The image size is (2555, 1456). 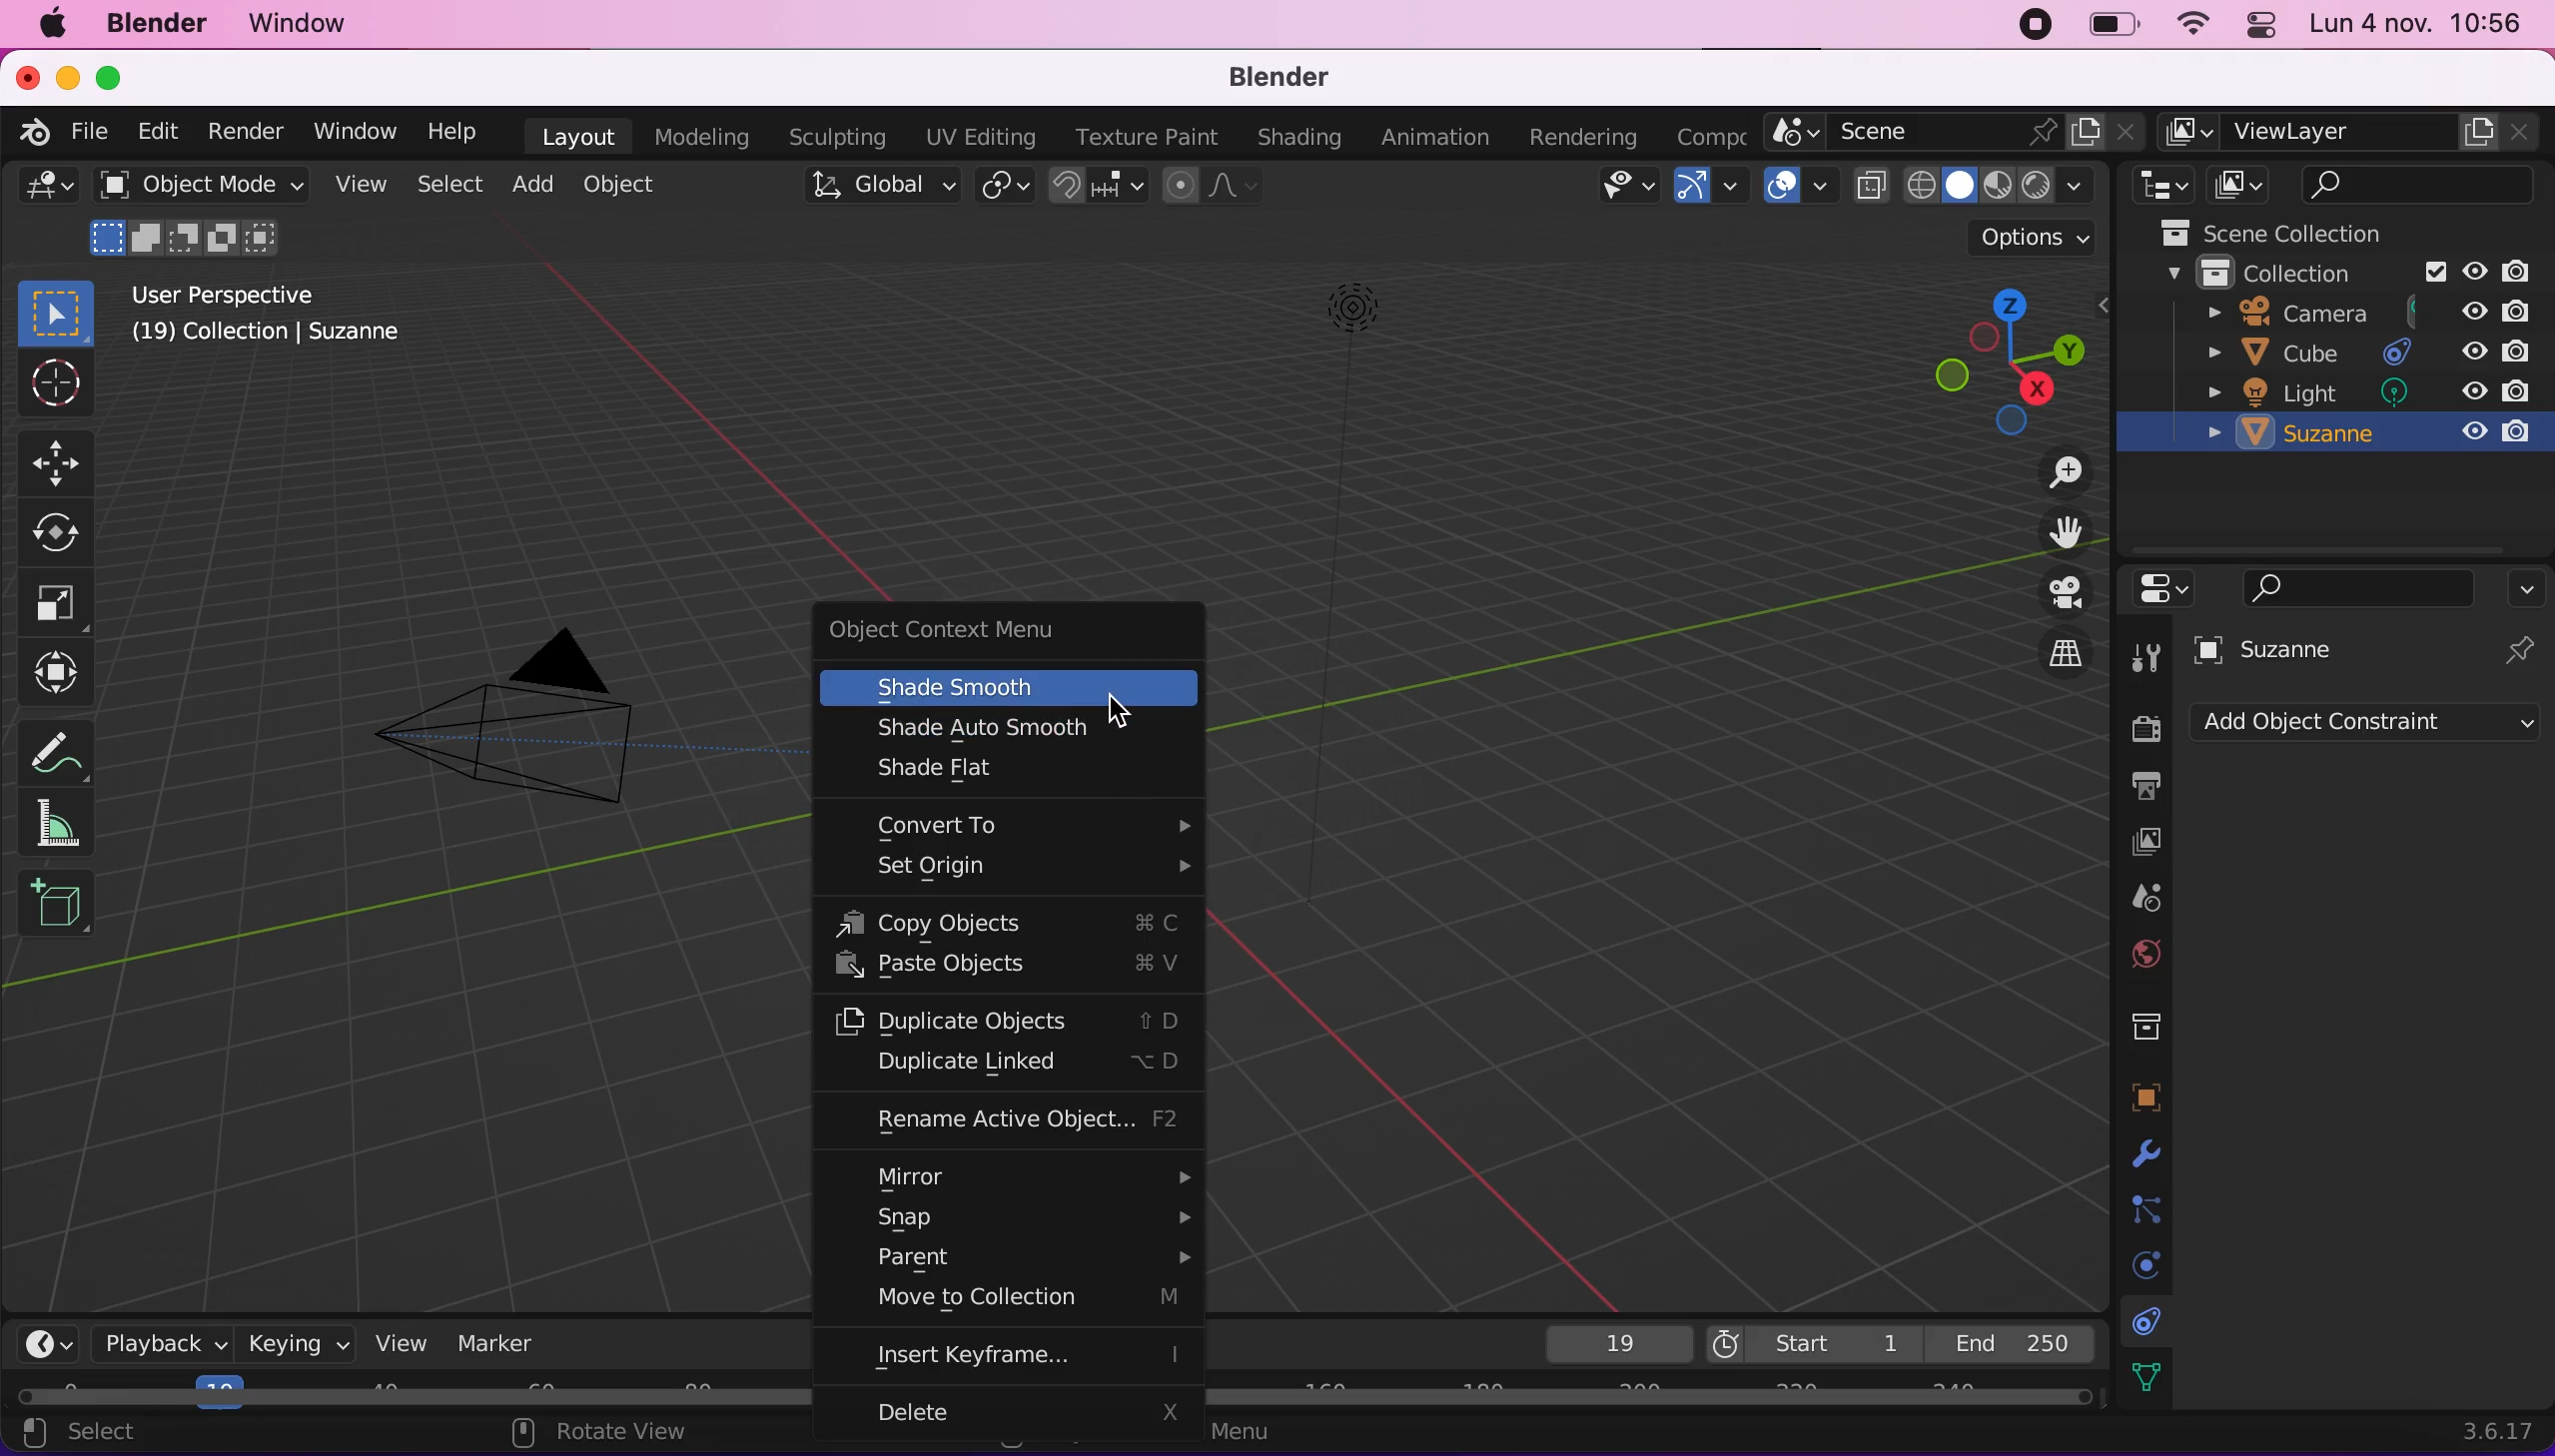 What do you see at coordinates (118, 77) in the screenshot?
I see `maximize` at bounding box center [118, 77].